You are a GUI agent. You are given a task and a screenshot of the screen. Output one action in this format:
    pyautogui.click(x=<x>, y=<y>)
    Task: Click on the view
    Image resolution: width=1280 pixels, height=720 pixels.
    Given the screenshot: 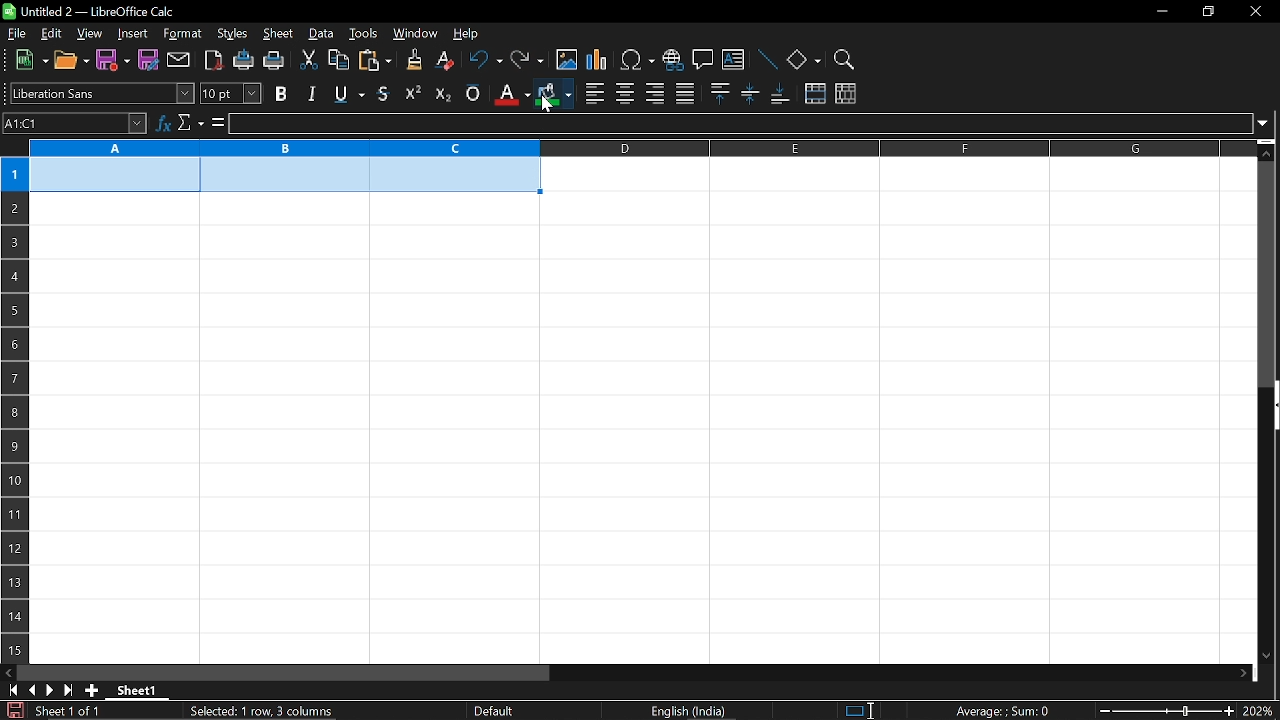 What is the action you would take?
    pyautogui.click(x=88, y=34)
    